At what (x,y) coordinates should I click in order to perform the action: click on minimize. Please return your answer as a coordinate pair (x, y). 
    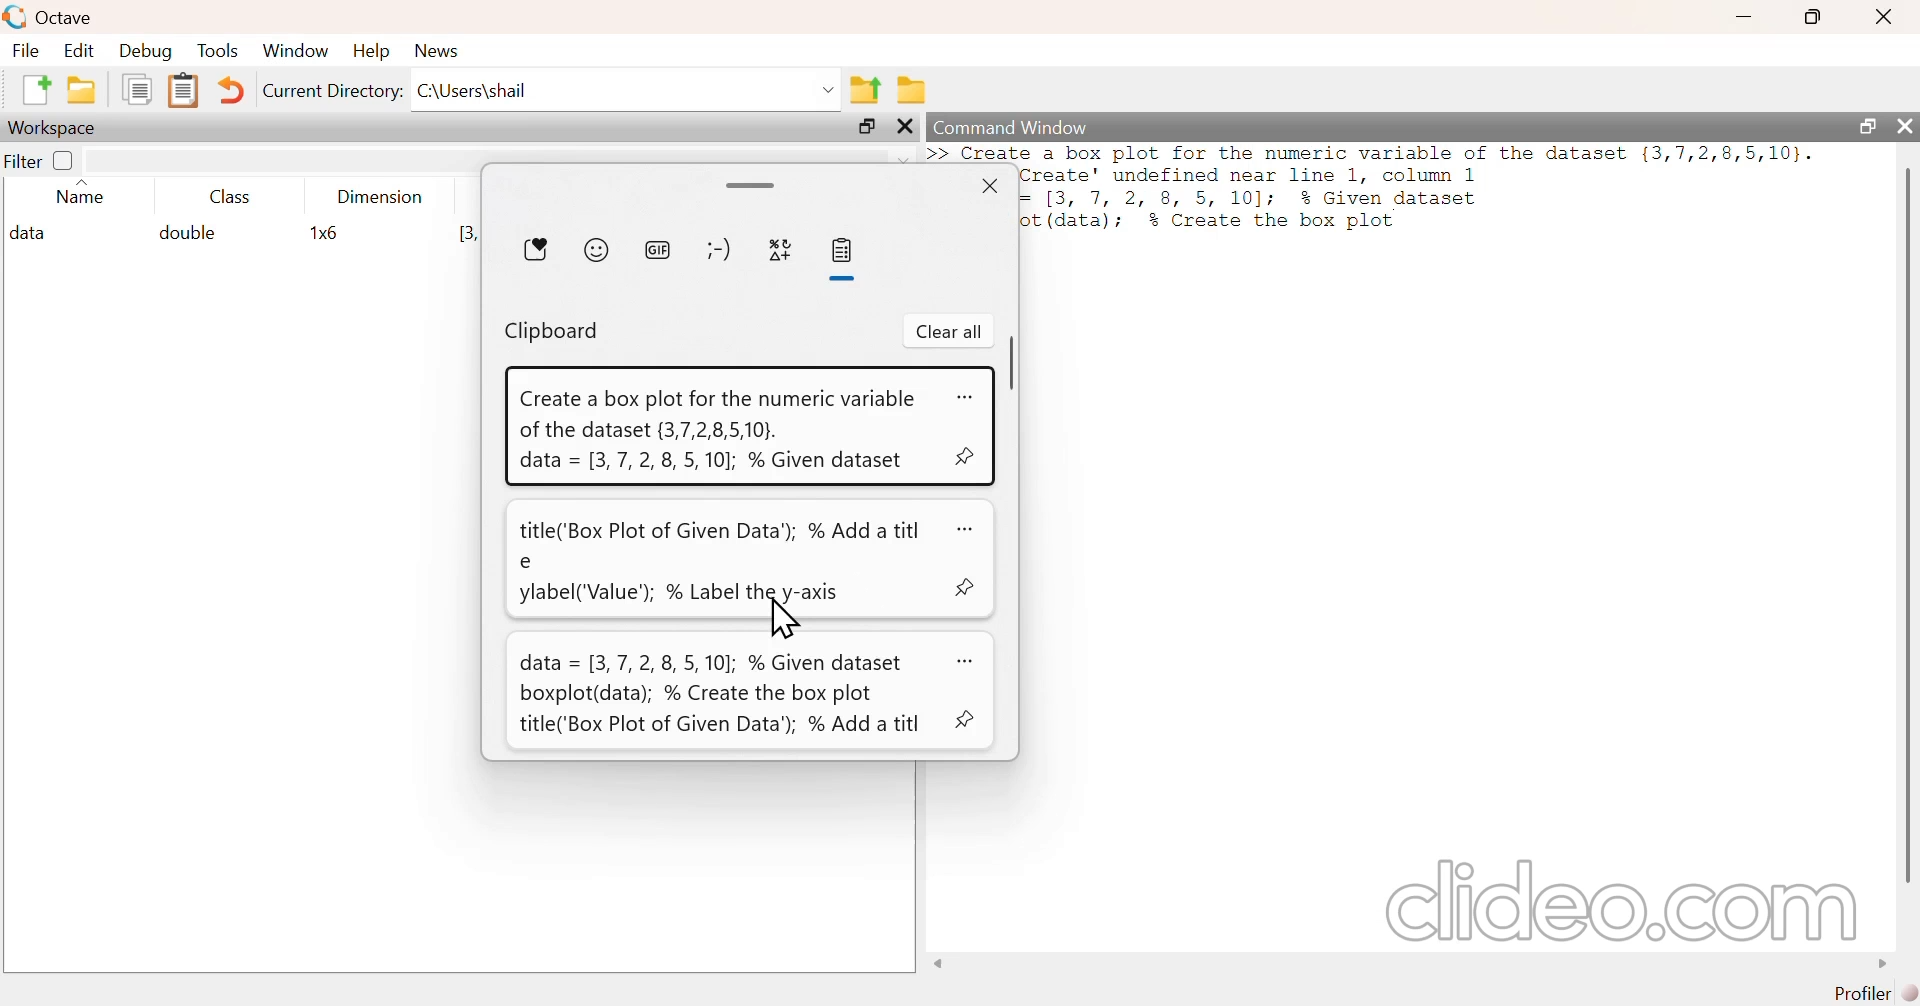
    Looking at the image, I should click on (1743, 17).